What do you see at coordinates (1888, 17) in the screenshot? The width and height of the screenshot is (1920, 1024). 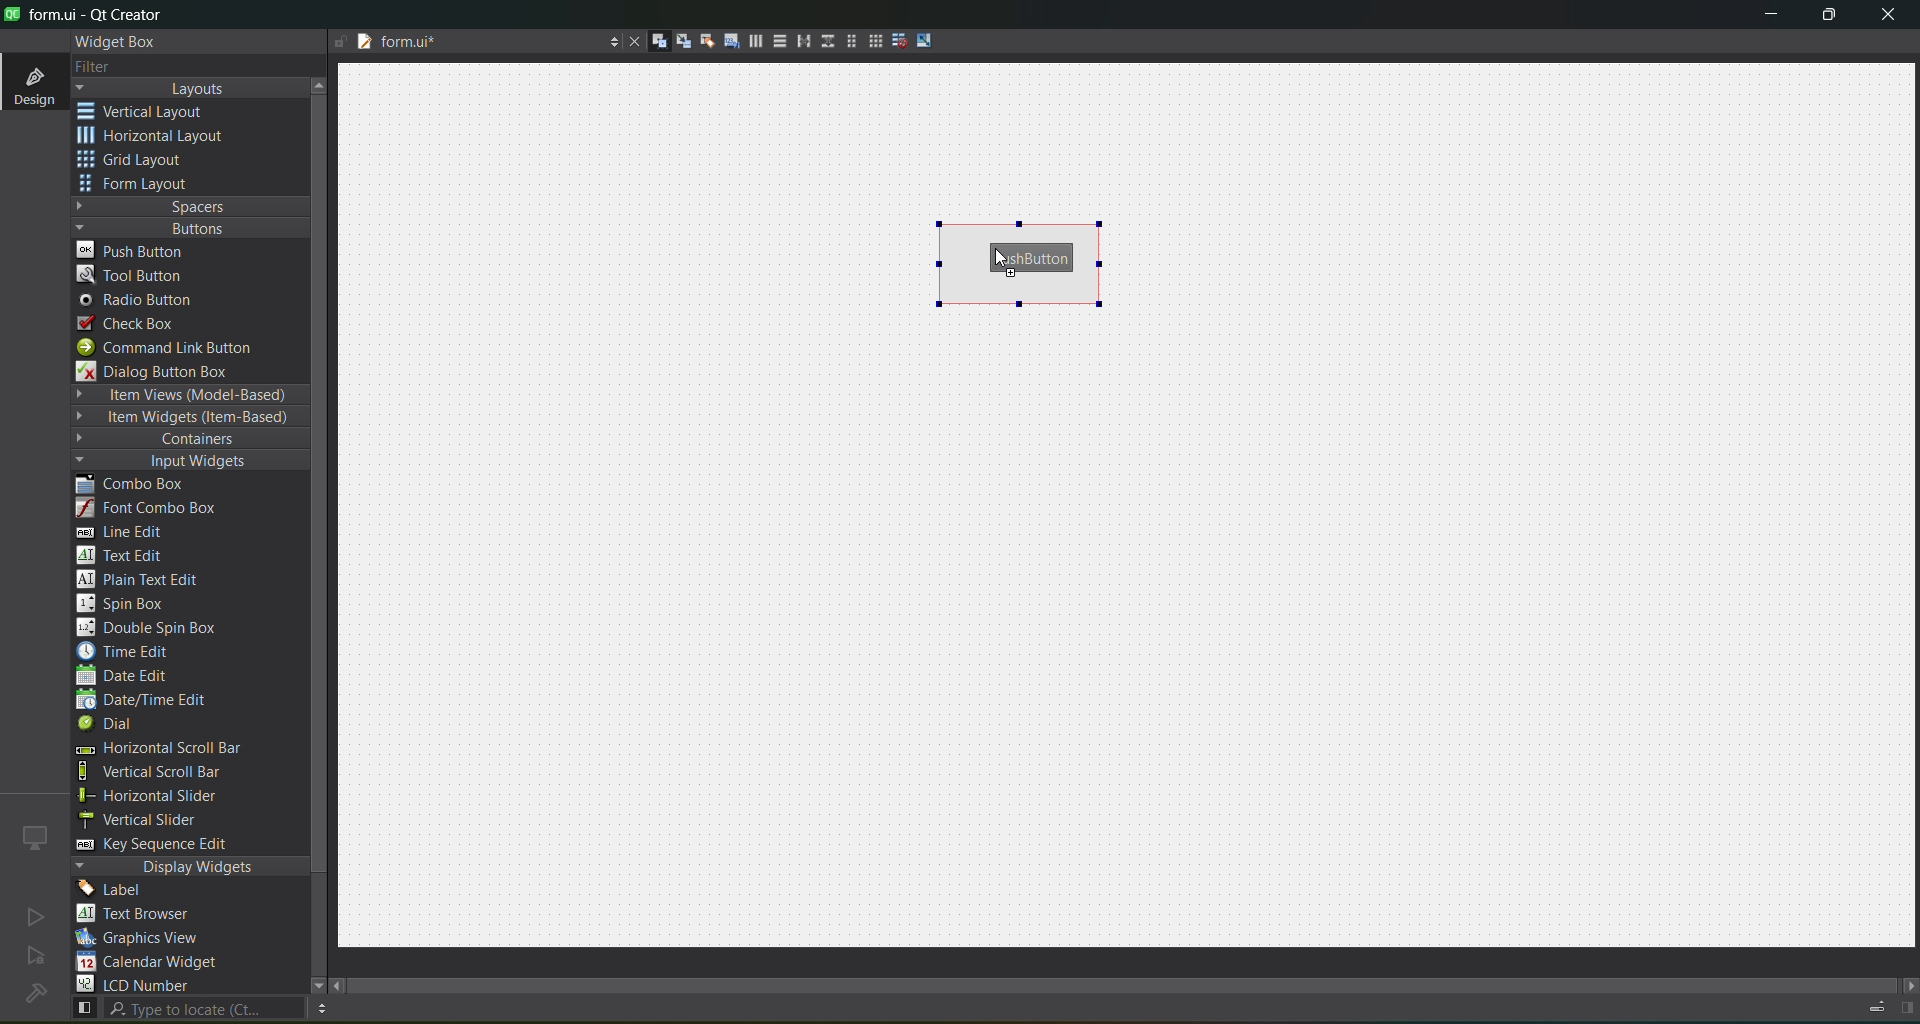 I see `close` at bounding box center [1888, 17].